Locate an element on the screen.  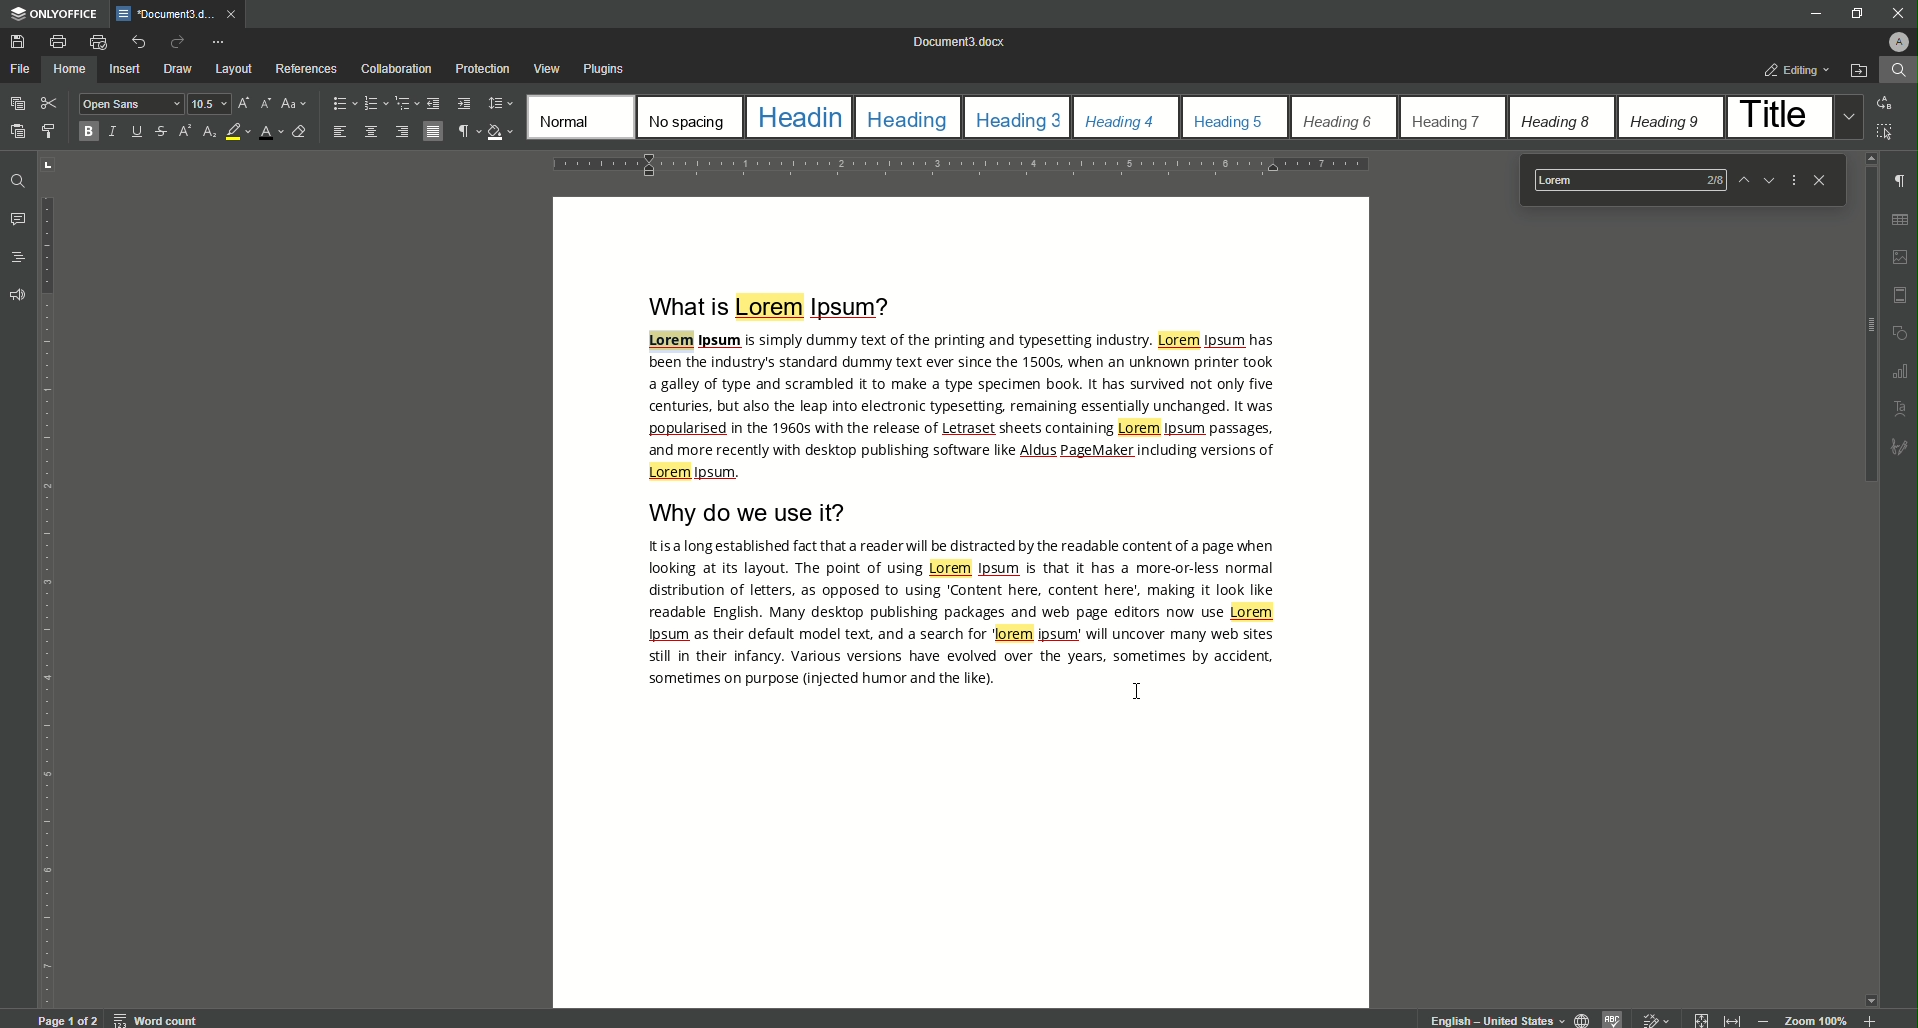
Undo is located at coordinates (132, 42).